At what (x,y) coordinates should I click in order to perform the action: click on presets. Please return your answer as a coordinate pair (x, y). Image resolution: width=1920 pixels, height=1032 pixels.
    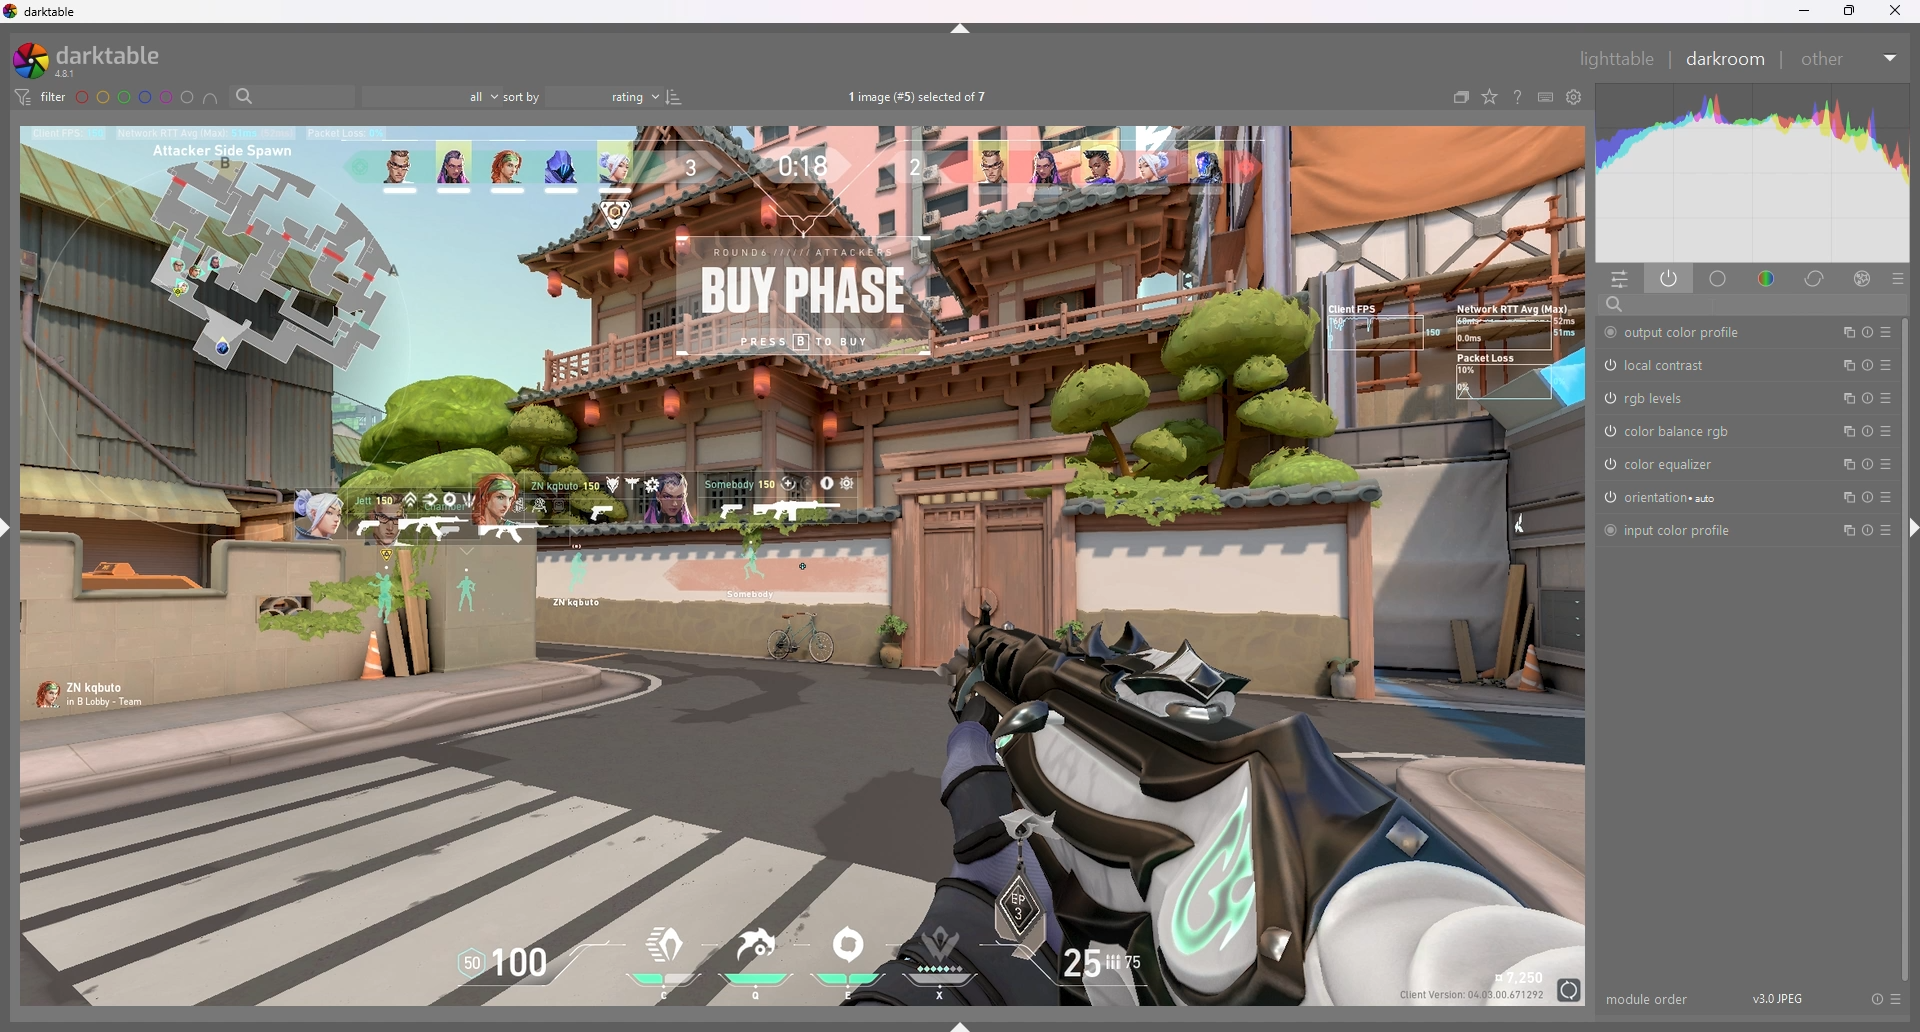
    Looking at the image, I should click on (1887, 496).